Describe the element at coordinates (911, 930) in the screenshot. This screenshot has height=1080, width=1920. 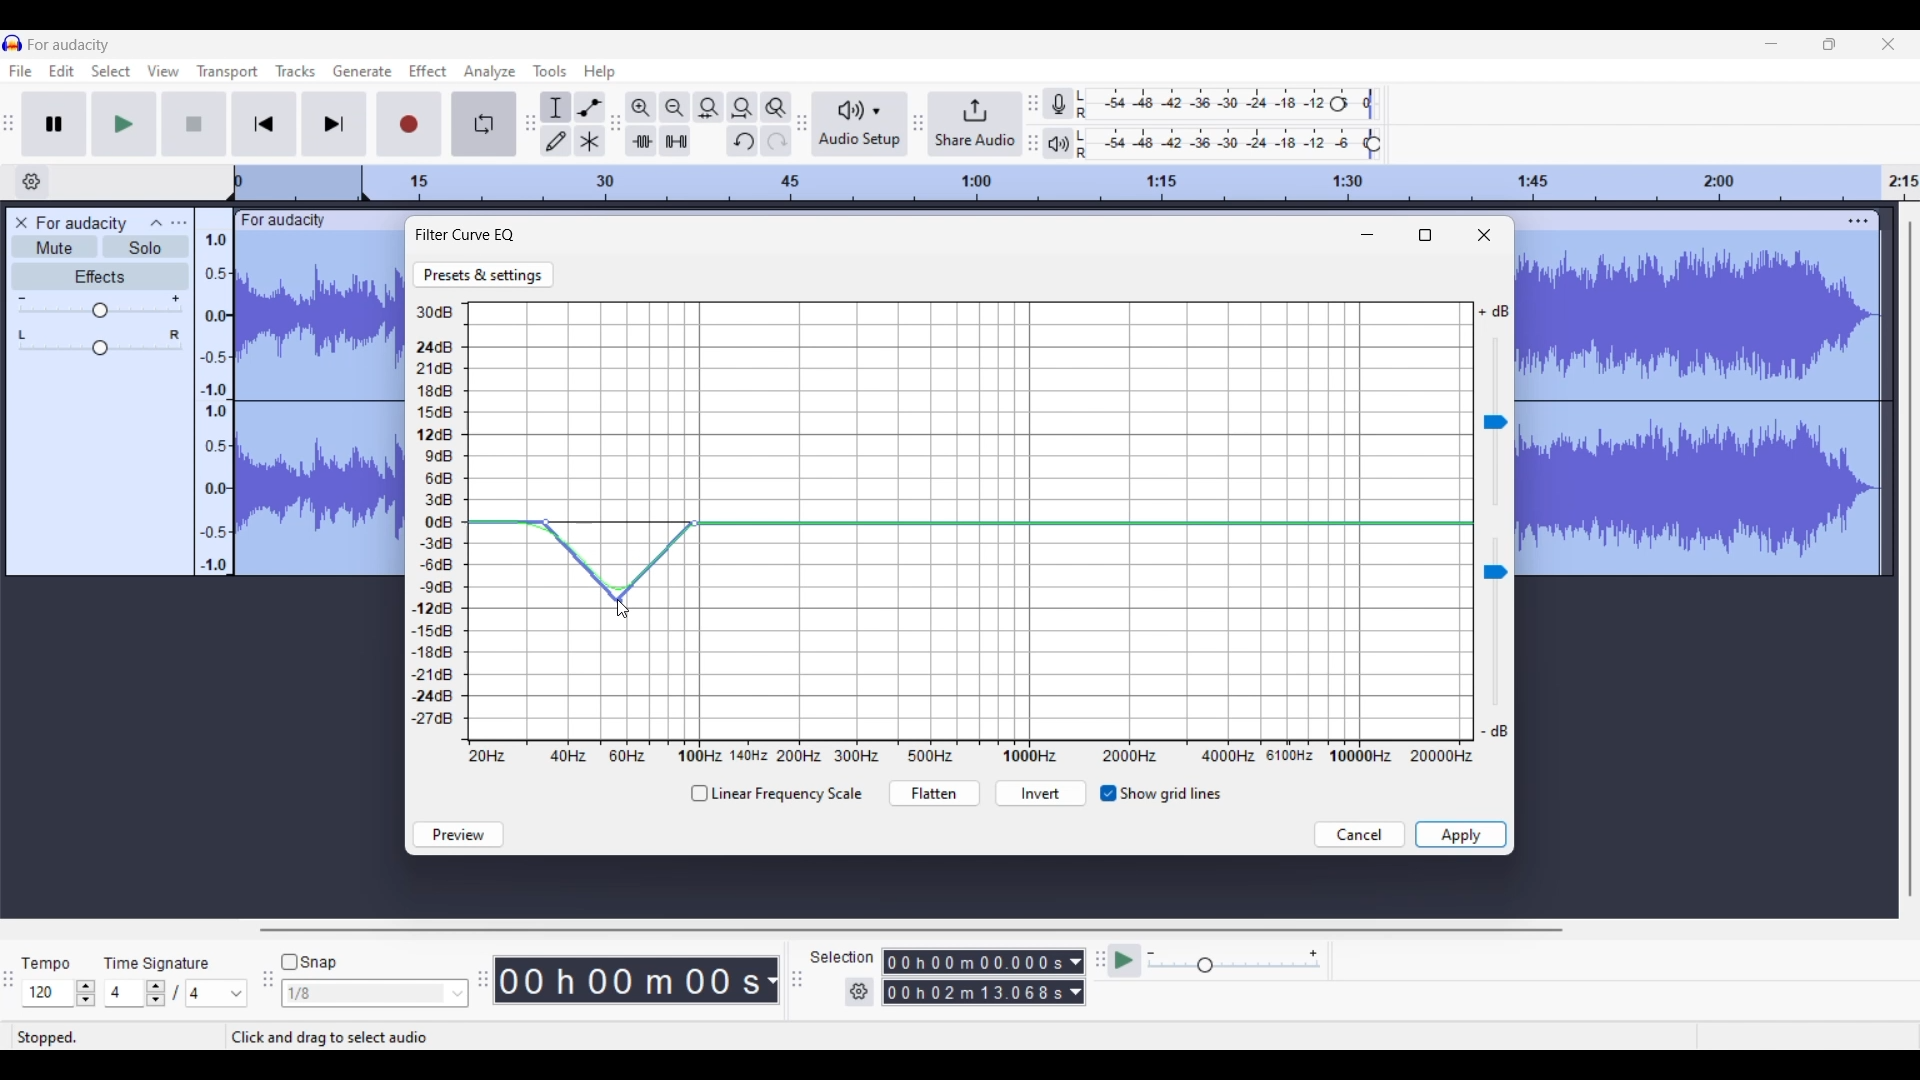
I see `Horizontal slide bar` at that location.